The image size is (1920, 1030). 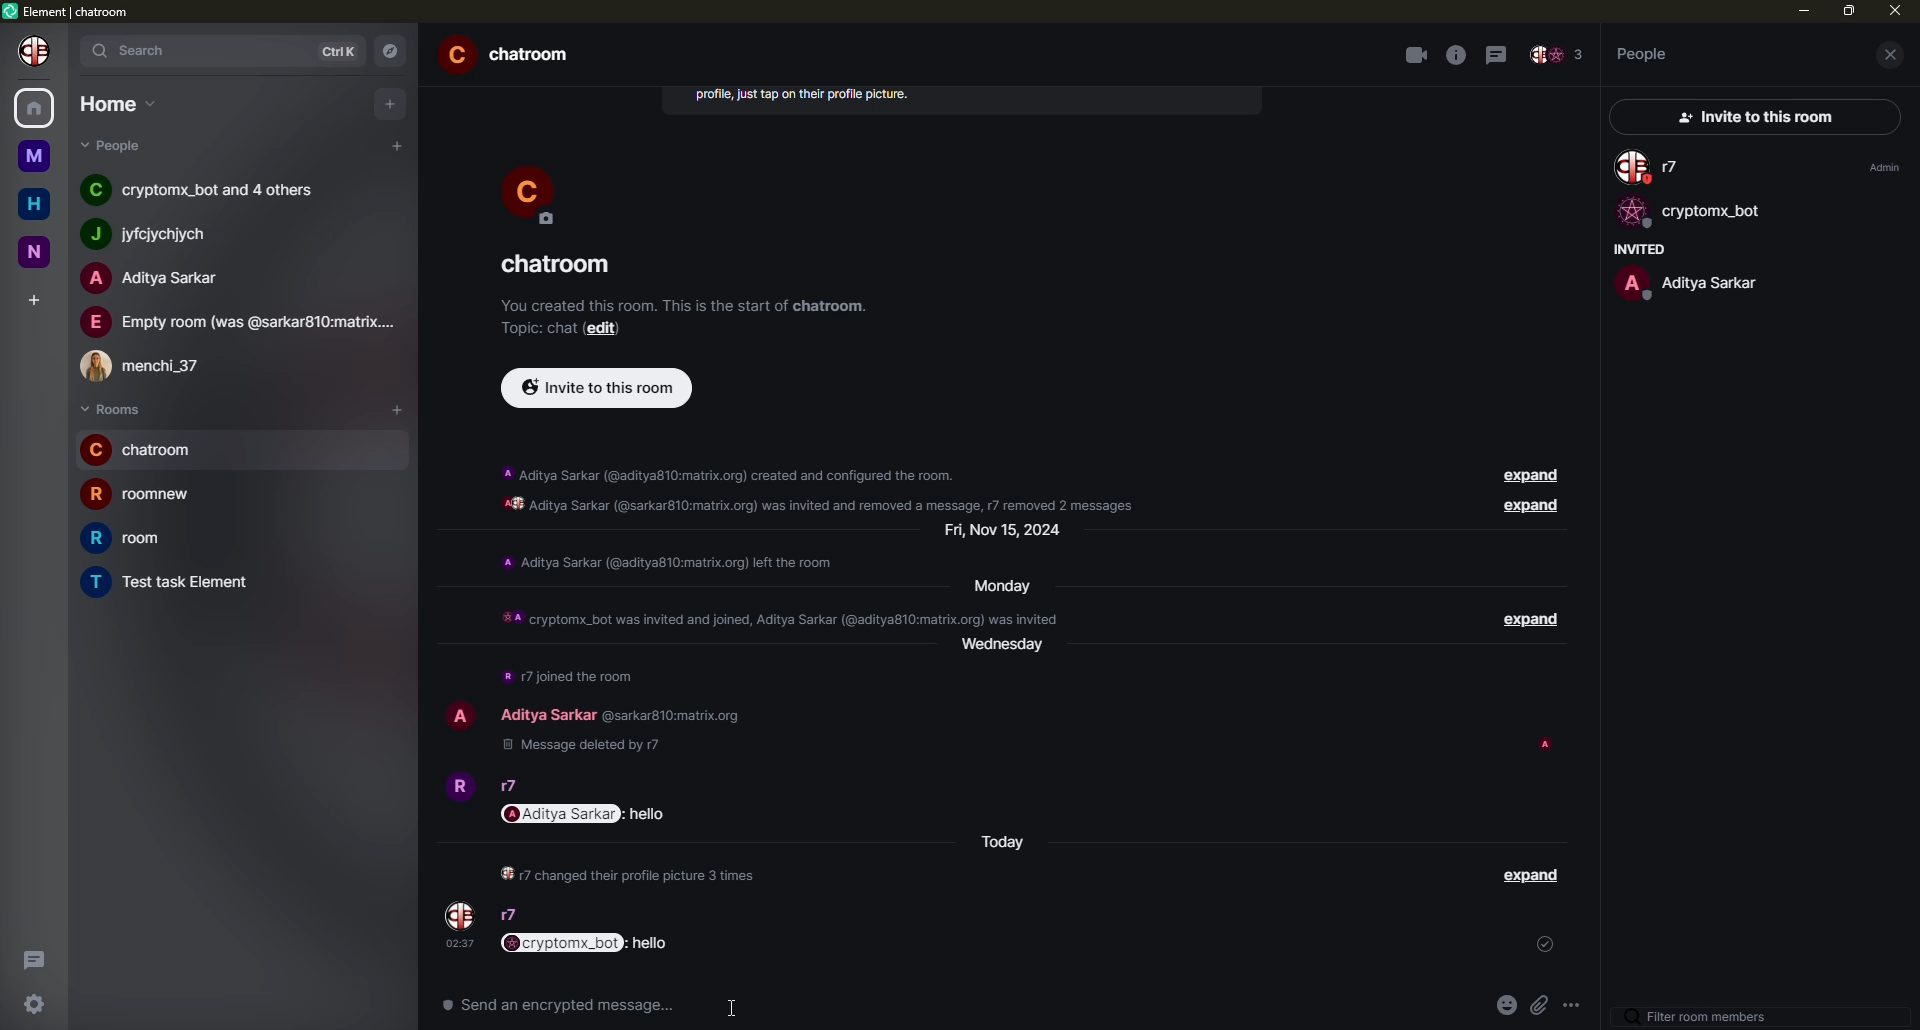 What do you see at coordinates (1536, 1002) in the screenshot?
I see `options` at bounding box center [1536, 1002].